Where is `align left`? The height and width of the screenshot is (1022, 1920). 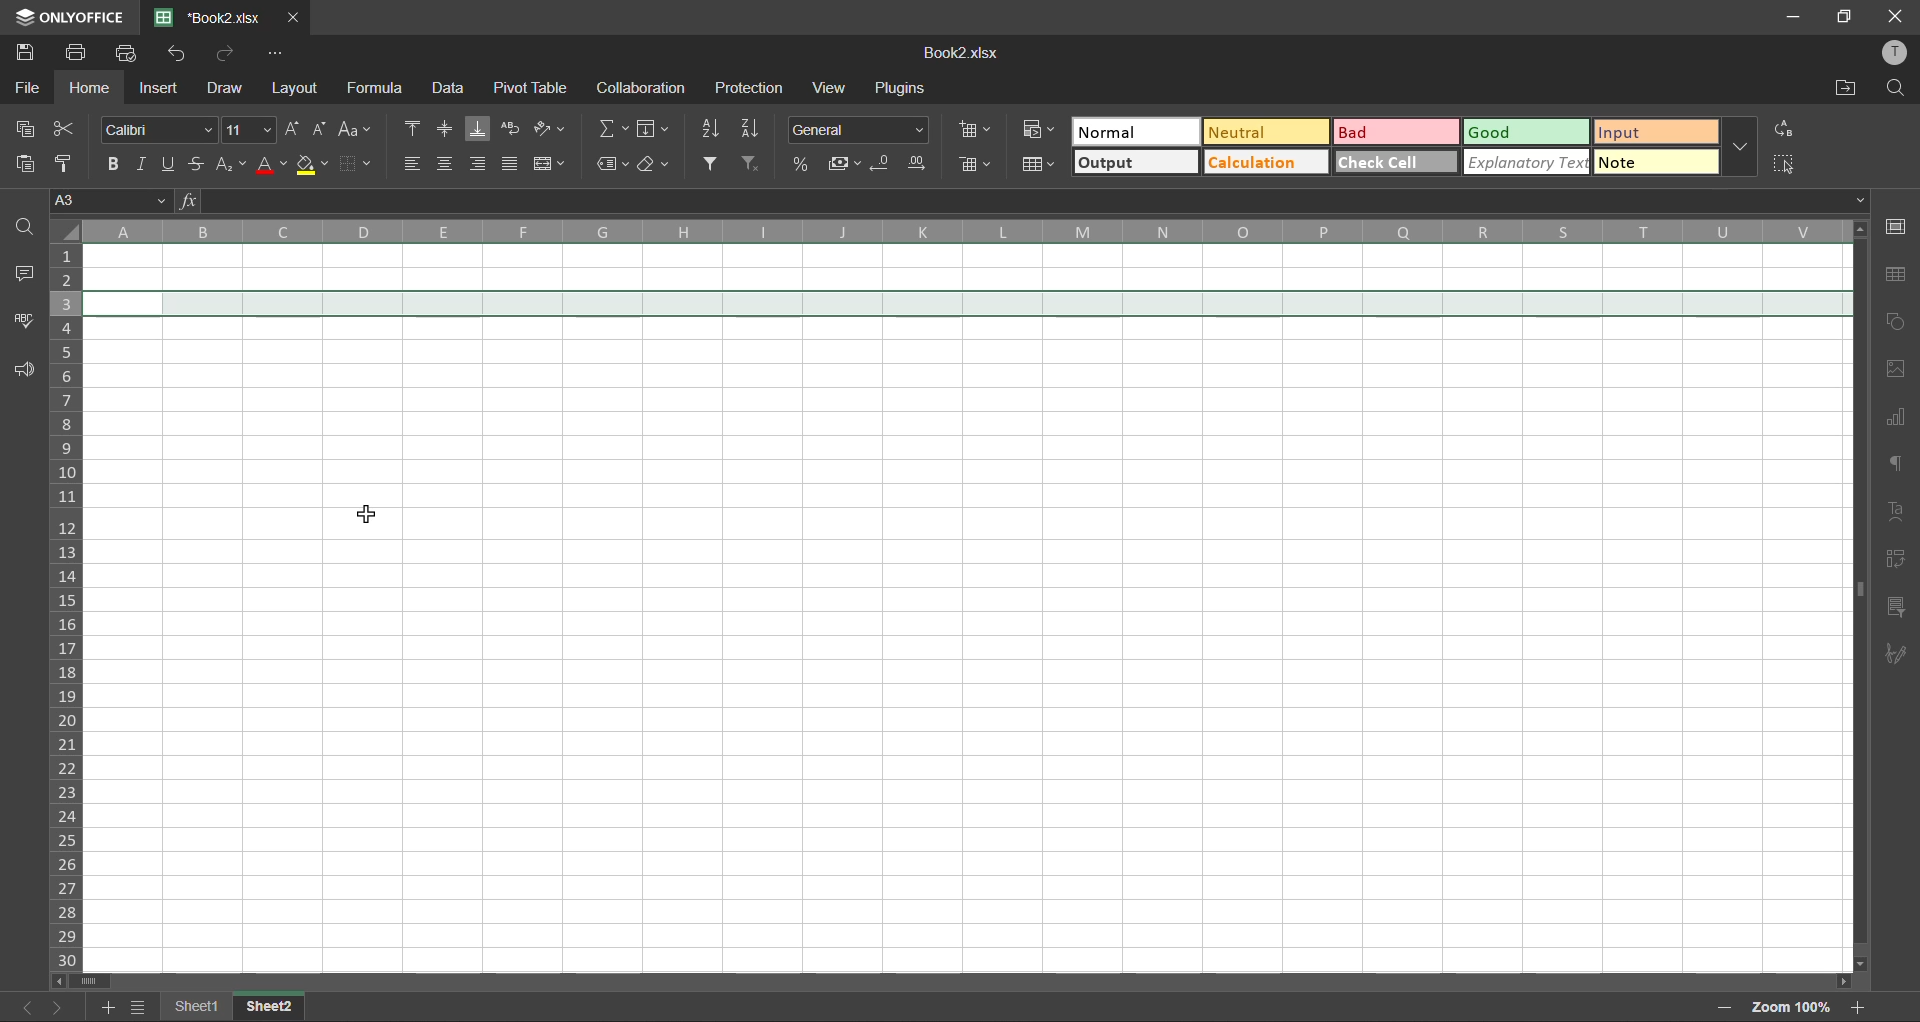 align left is located at coordinates (413, 165).